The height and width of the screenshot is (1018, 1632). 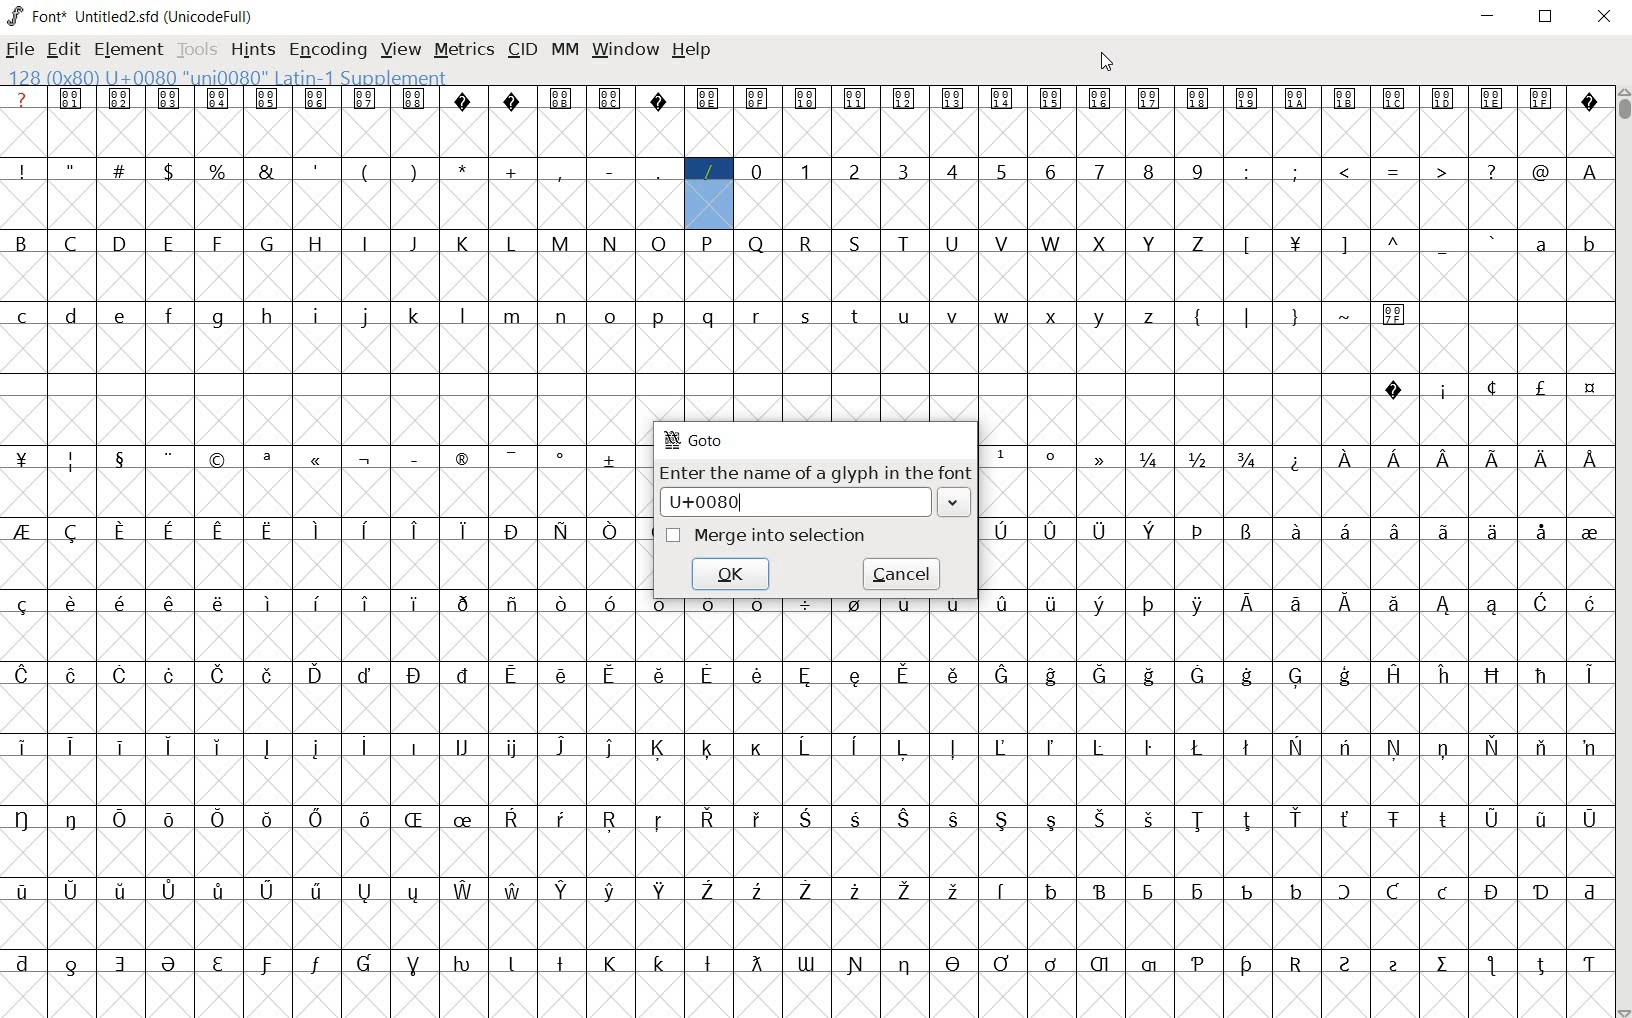 I want to click on glyph, so click(x=462, y=100).